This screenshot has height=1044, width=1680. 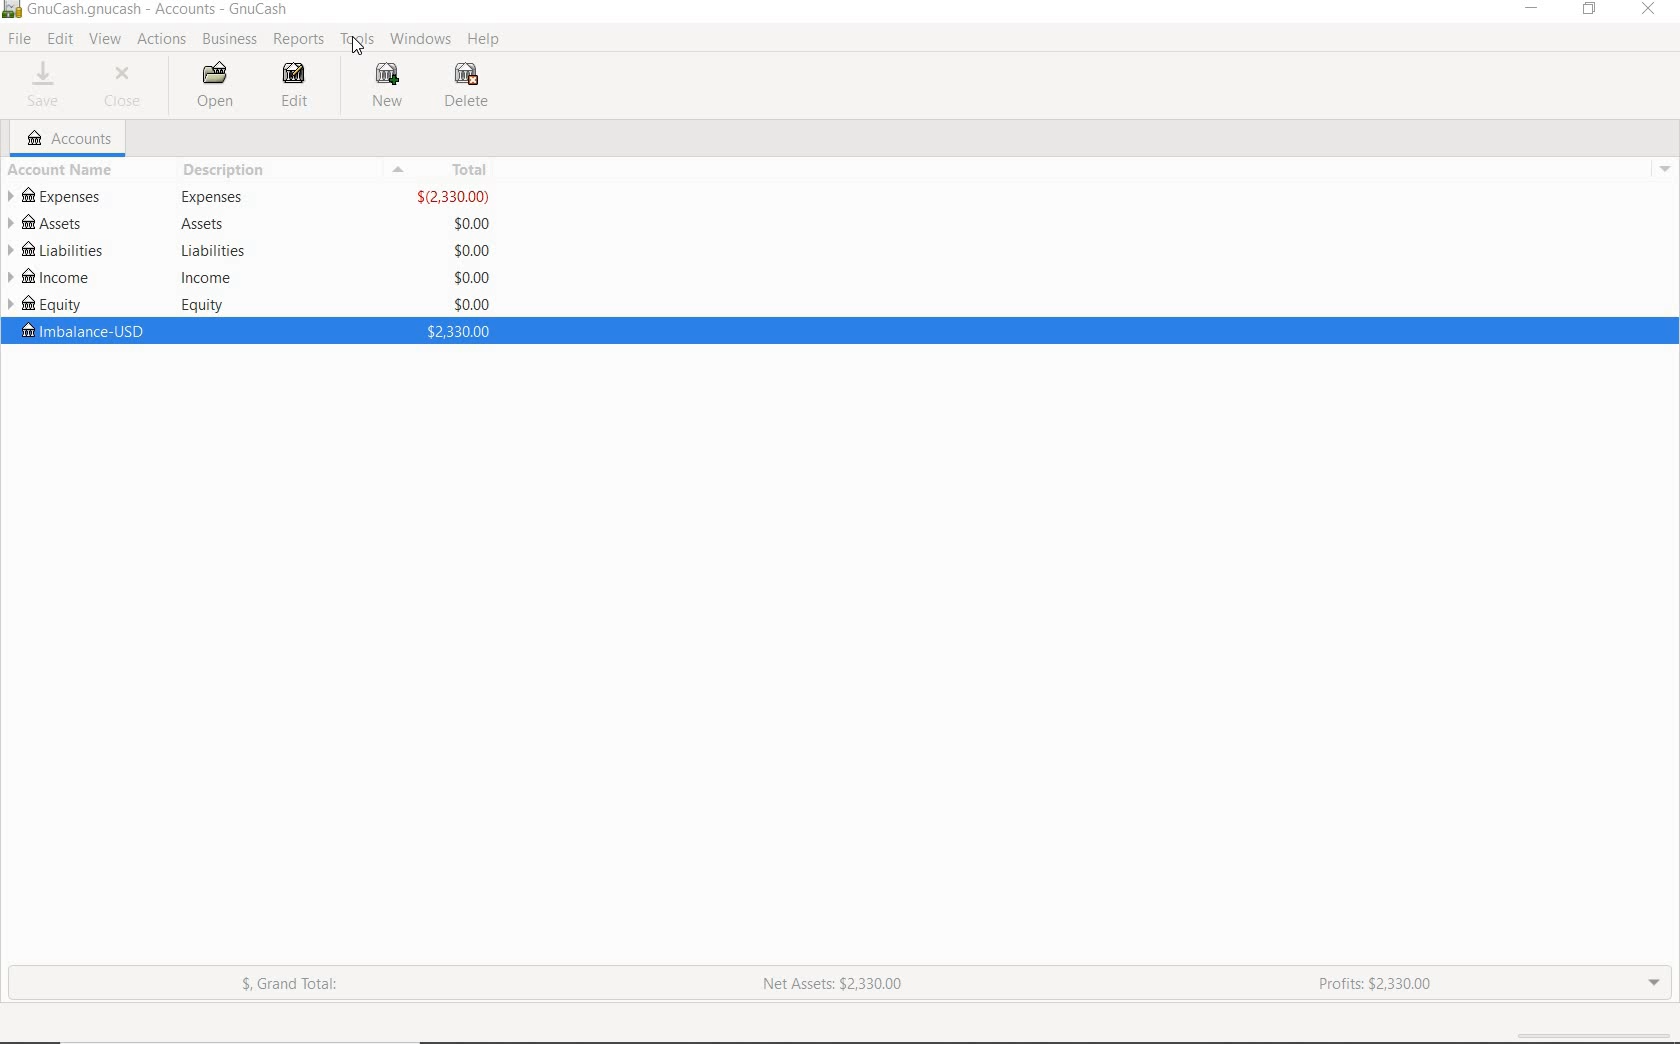 I want to click on VIEW, so click(x=103, y=40).